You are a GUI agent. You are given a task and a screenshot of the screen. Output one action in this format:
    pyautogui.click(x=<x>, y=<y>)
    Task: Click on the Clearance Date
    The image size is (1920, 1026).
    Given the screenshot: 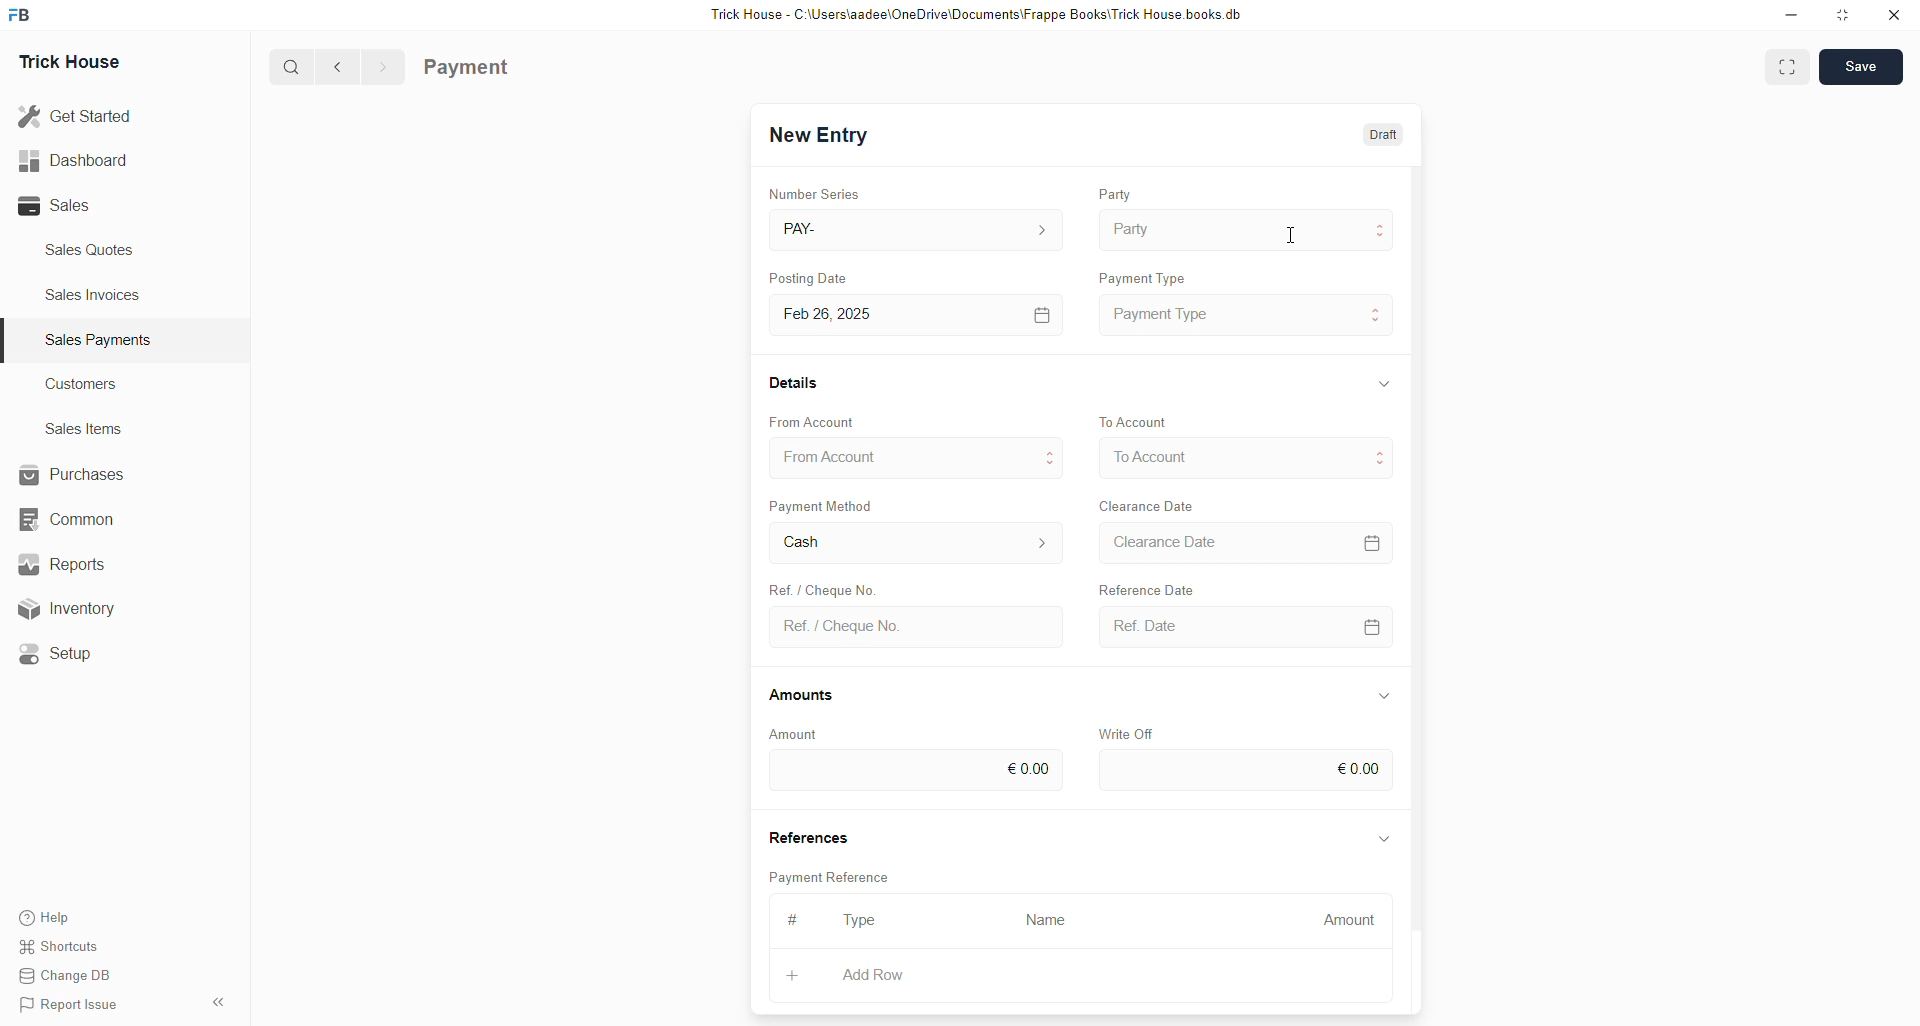 What is the action you would take?
    pyautogui.click(x=1246, y=542)
    